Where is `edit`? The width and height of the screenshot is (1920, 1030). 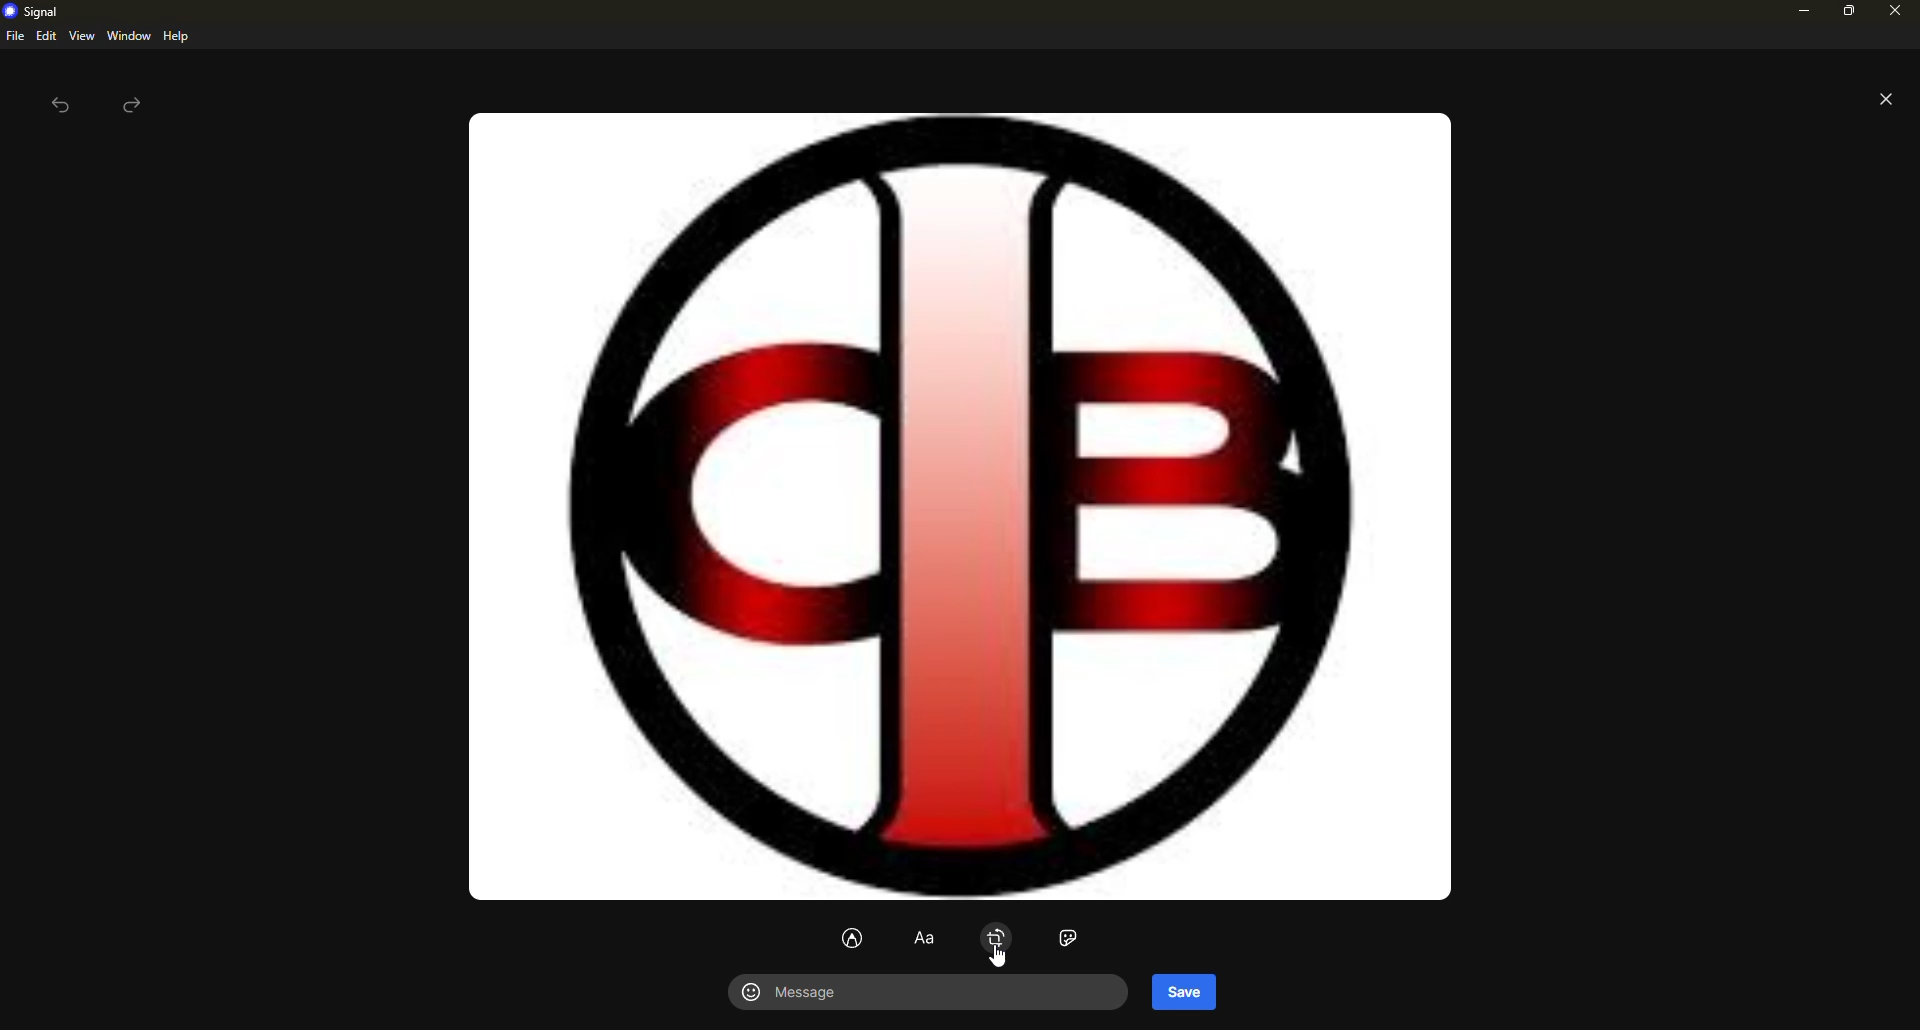
edit is located at coordinates (46, 36).